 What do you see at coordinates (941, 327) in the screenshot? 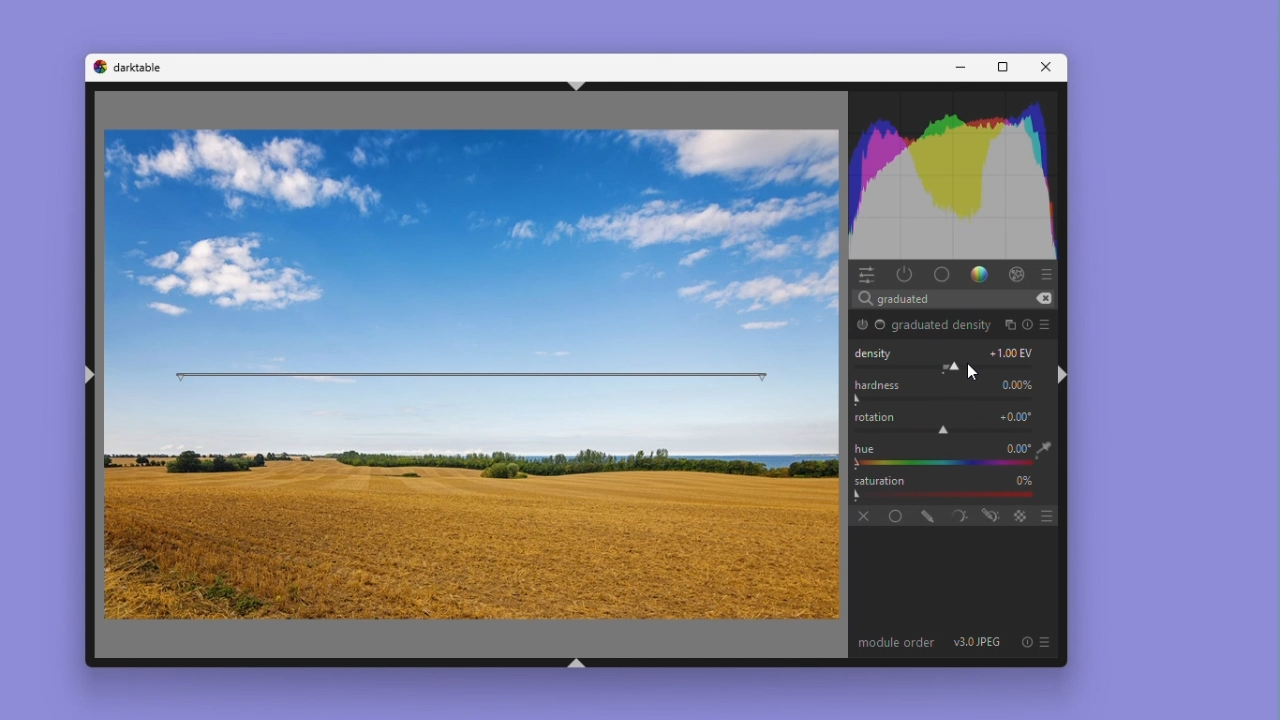
I see `graduated density` at bounding box center [941, 327].